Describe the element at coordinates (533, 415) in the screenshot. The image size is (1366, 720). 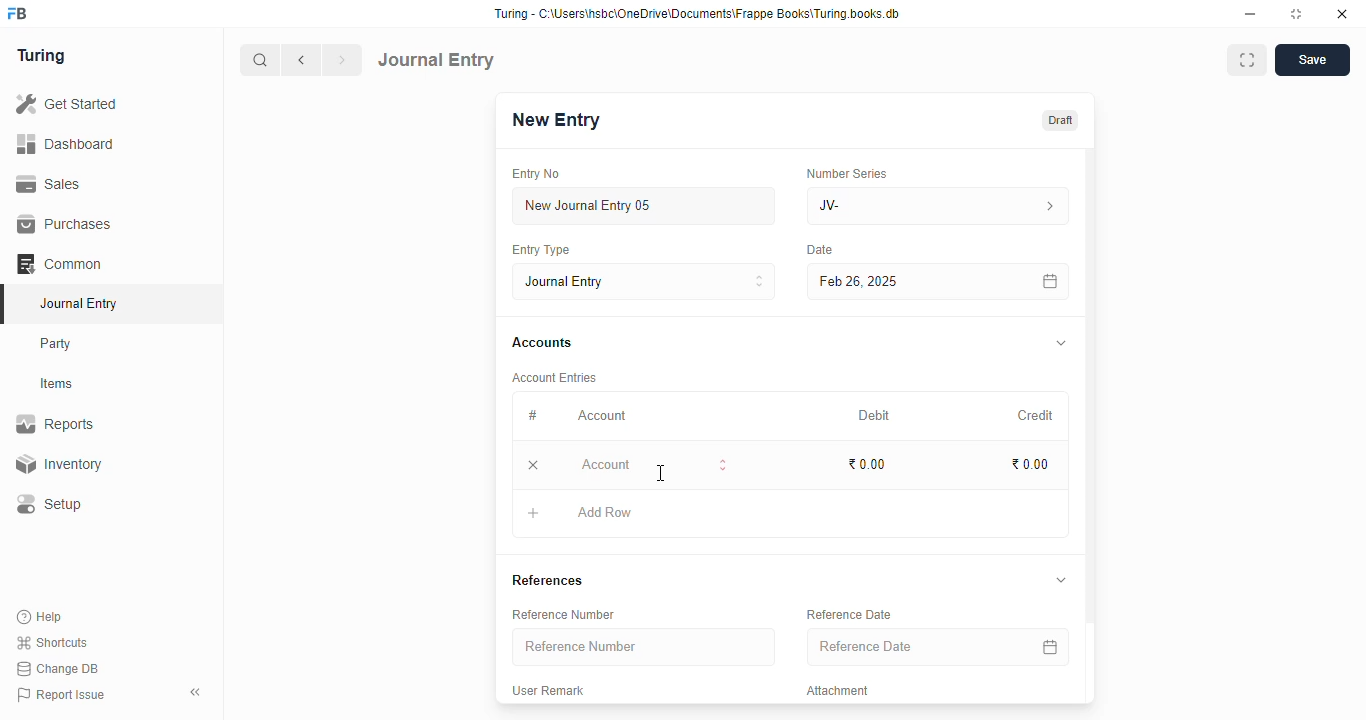
I see `#` at that location.